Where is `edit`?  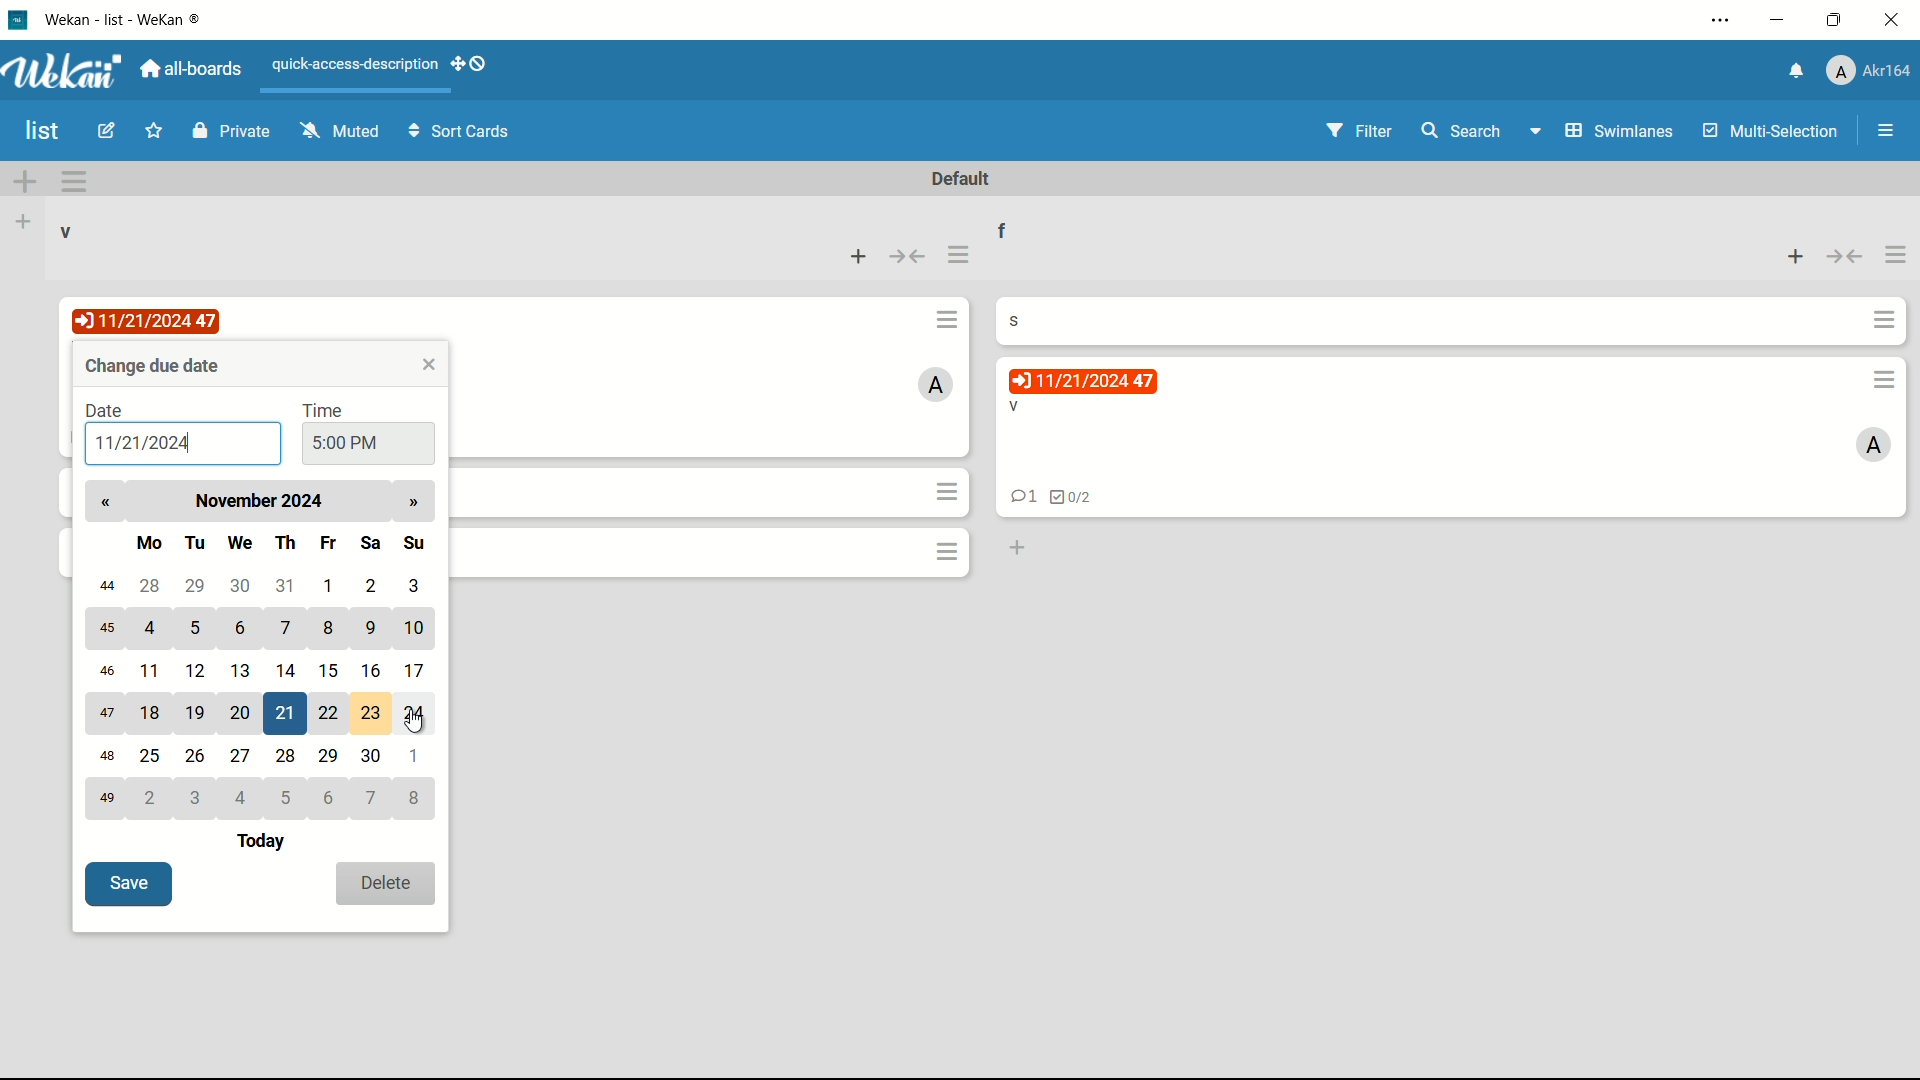 edit is located at coordinates (109, 133).